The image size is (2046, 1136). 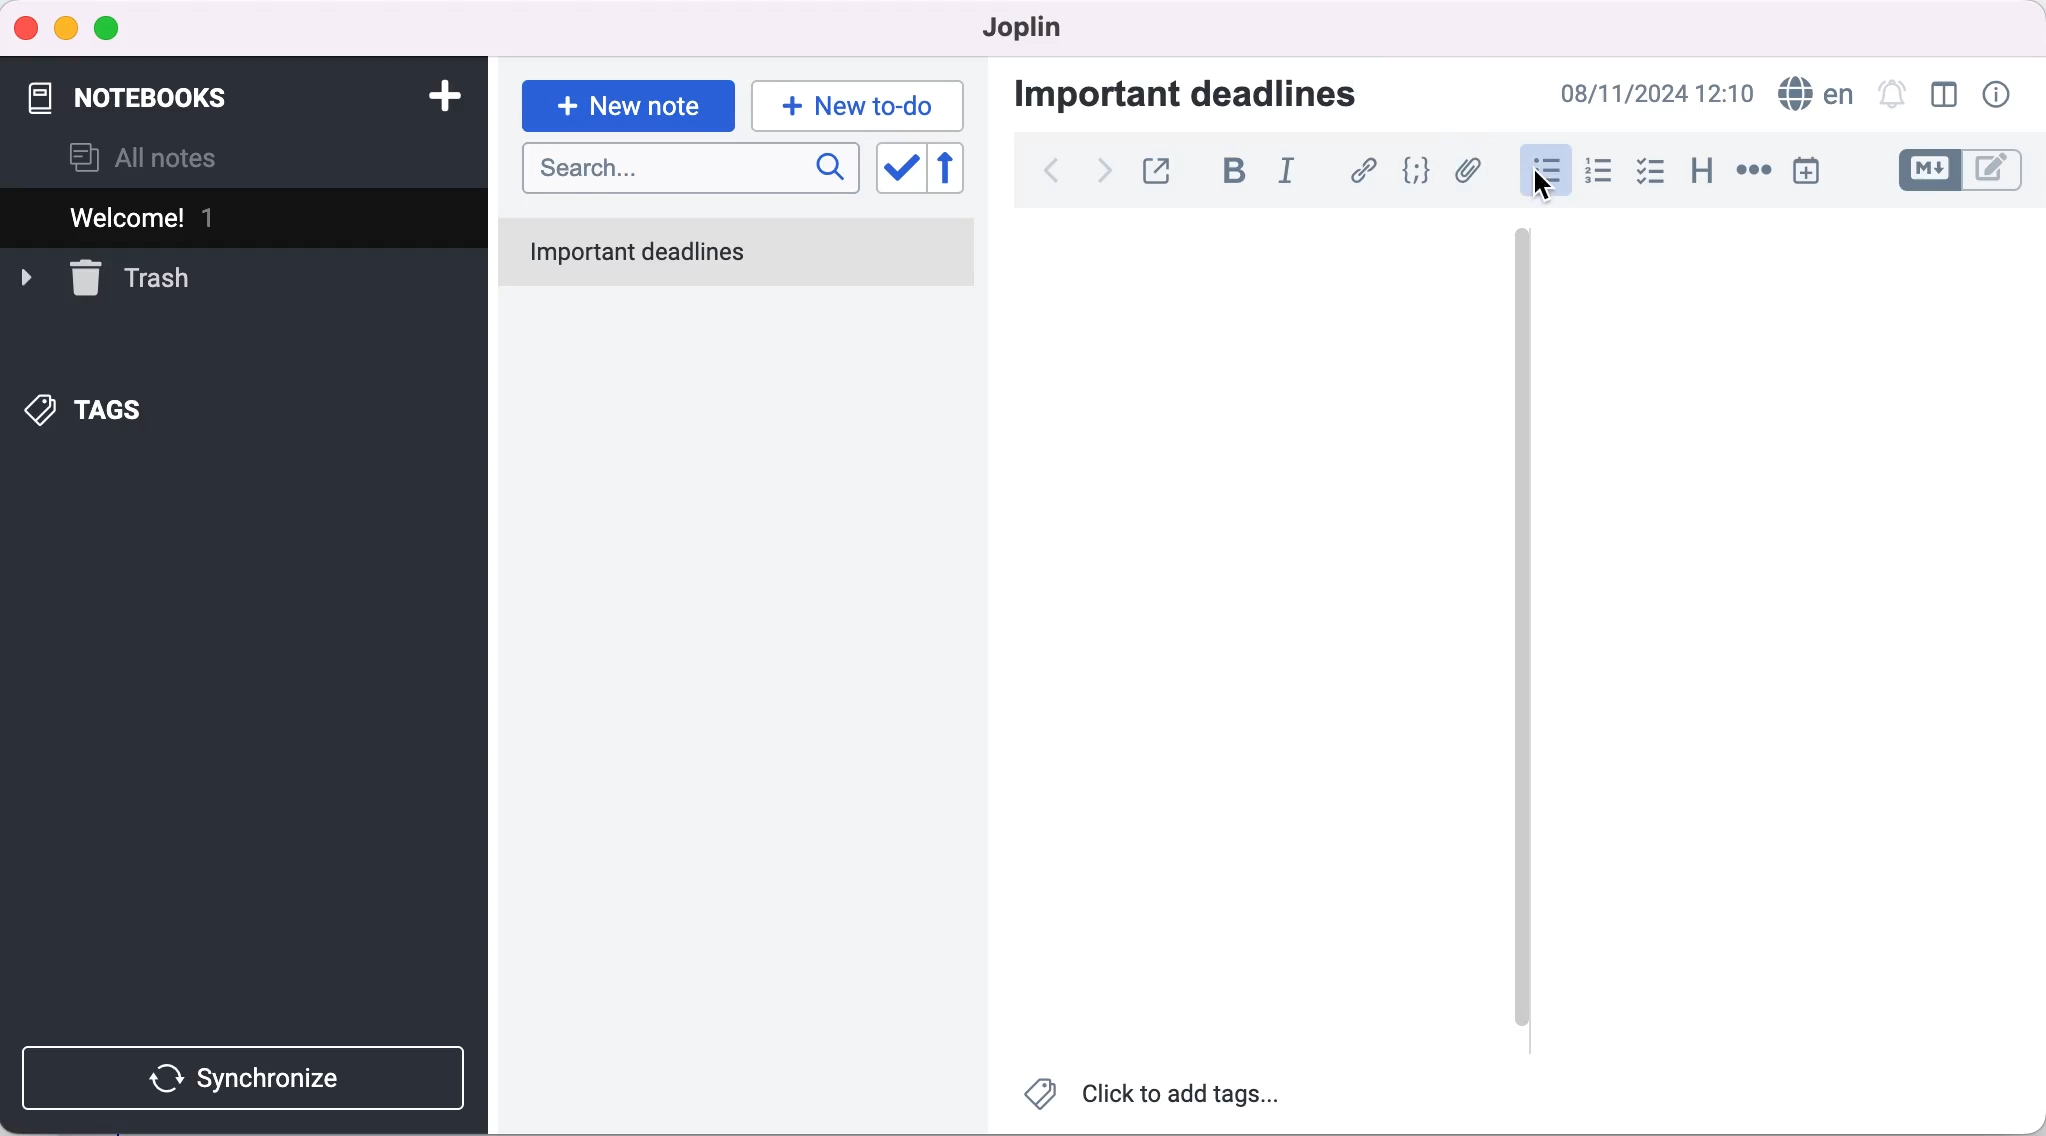 I want to click on toggle editors, so click(x=1967, y=174).